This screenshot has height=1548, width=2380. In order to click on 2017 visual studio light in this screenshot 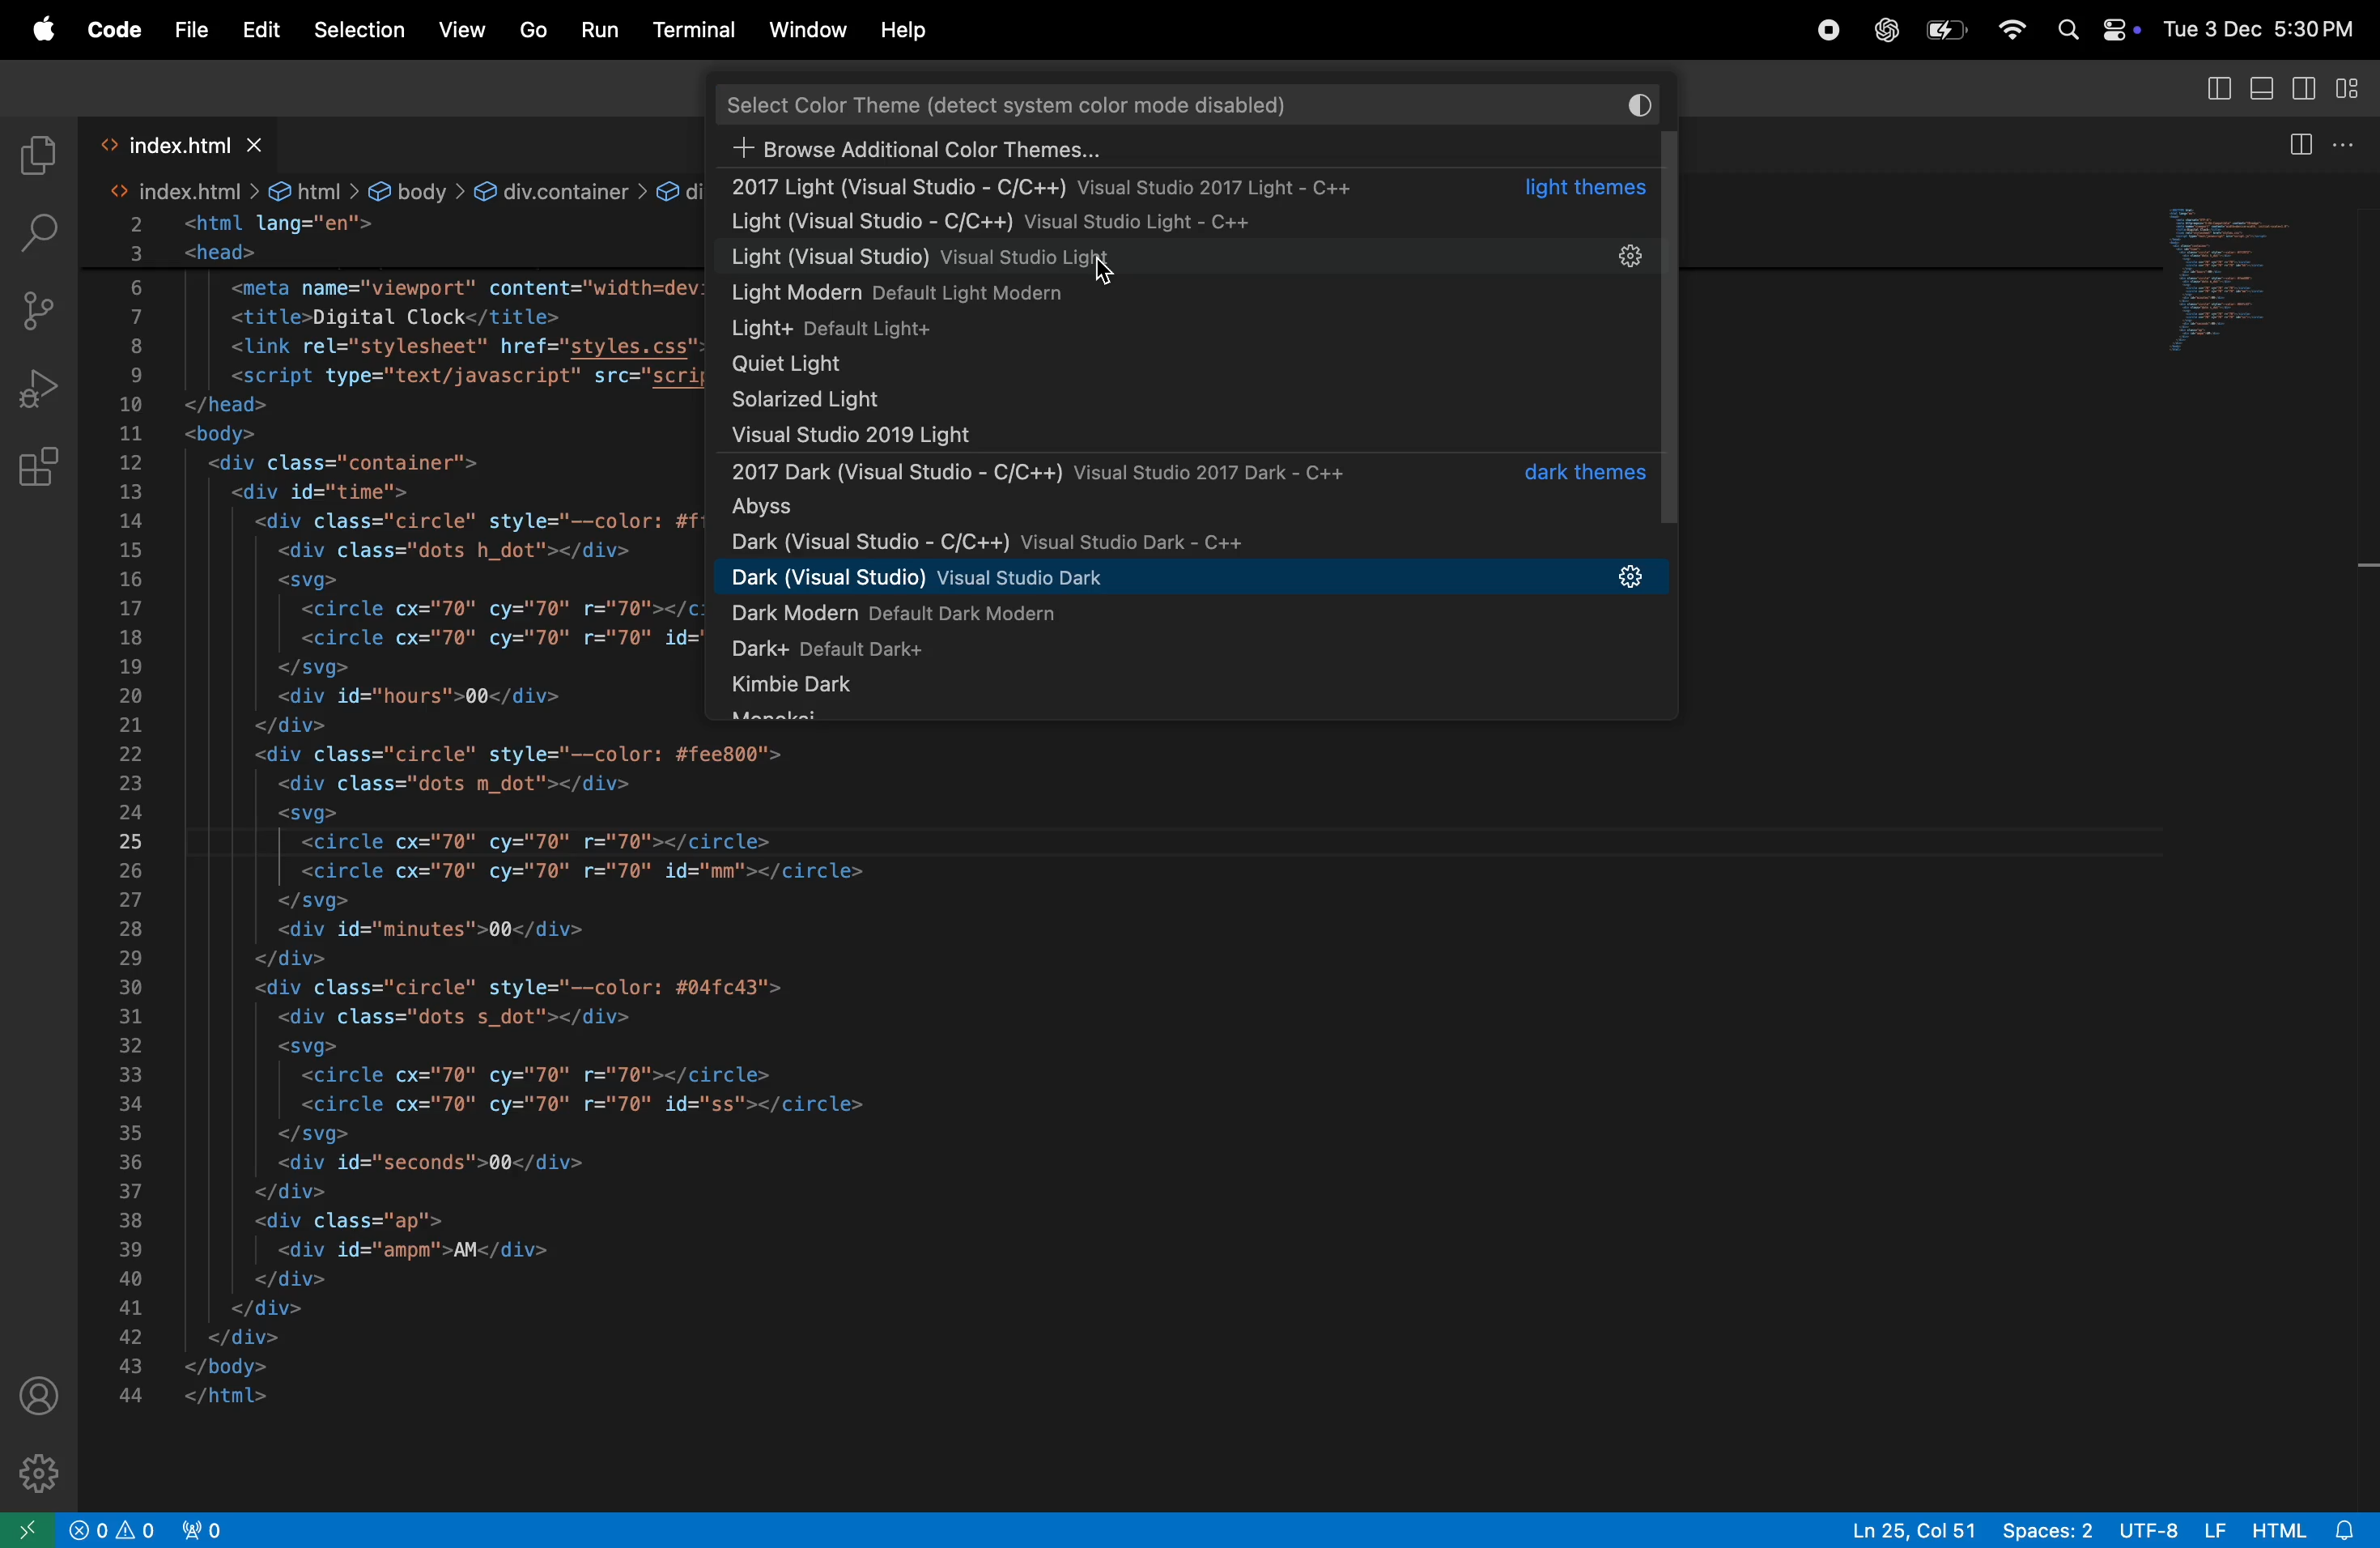, I will do `click(1191, 190)`.